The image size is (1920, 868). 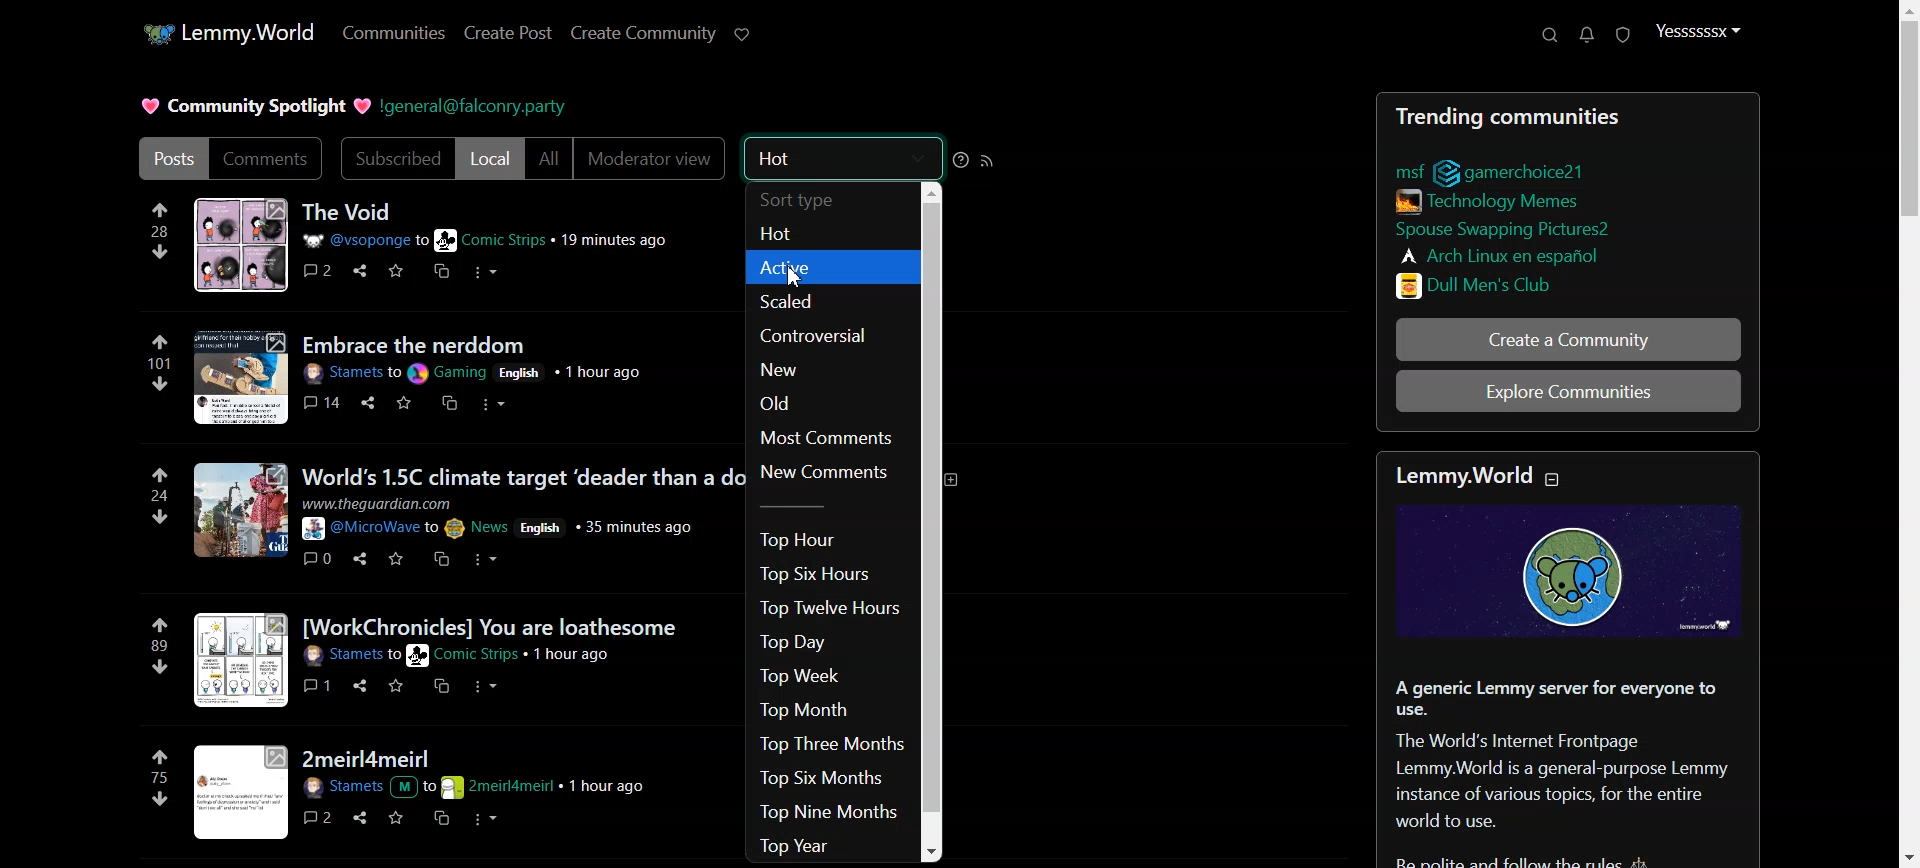 I want to click on Local, so click(x=490, y=159).